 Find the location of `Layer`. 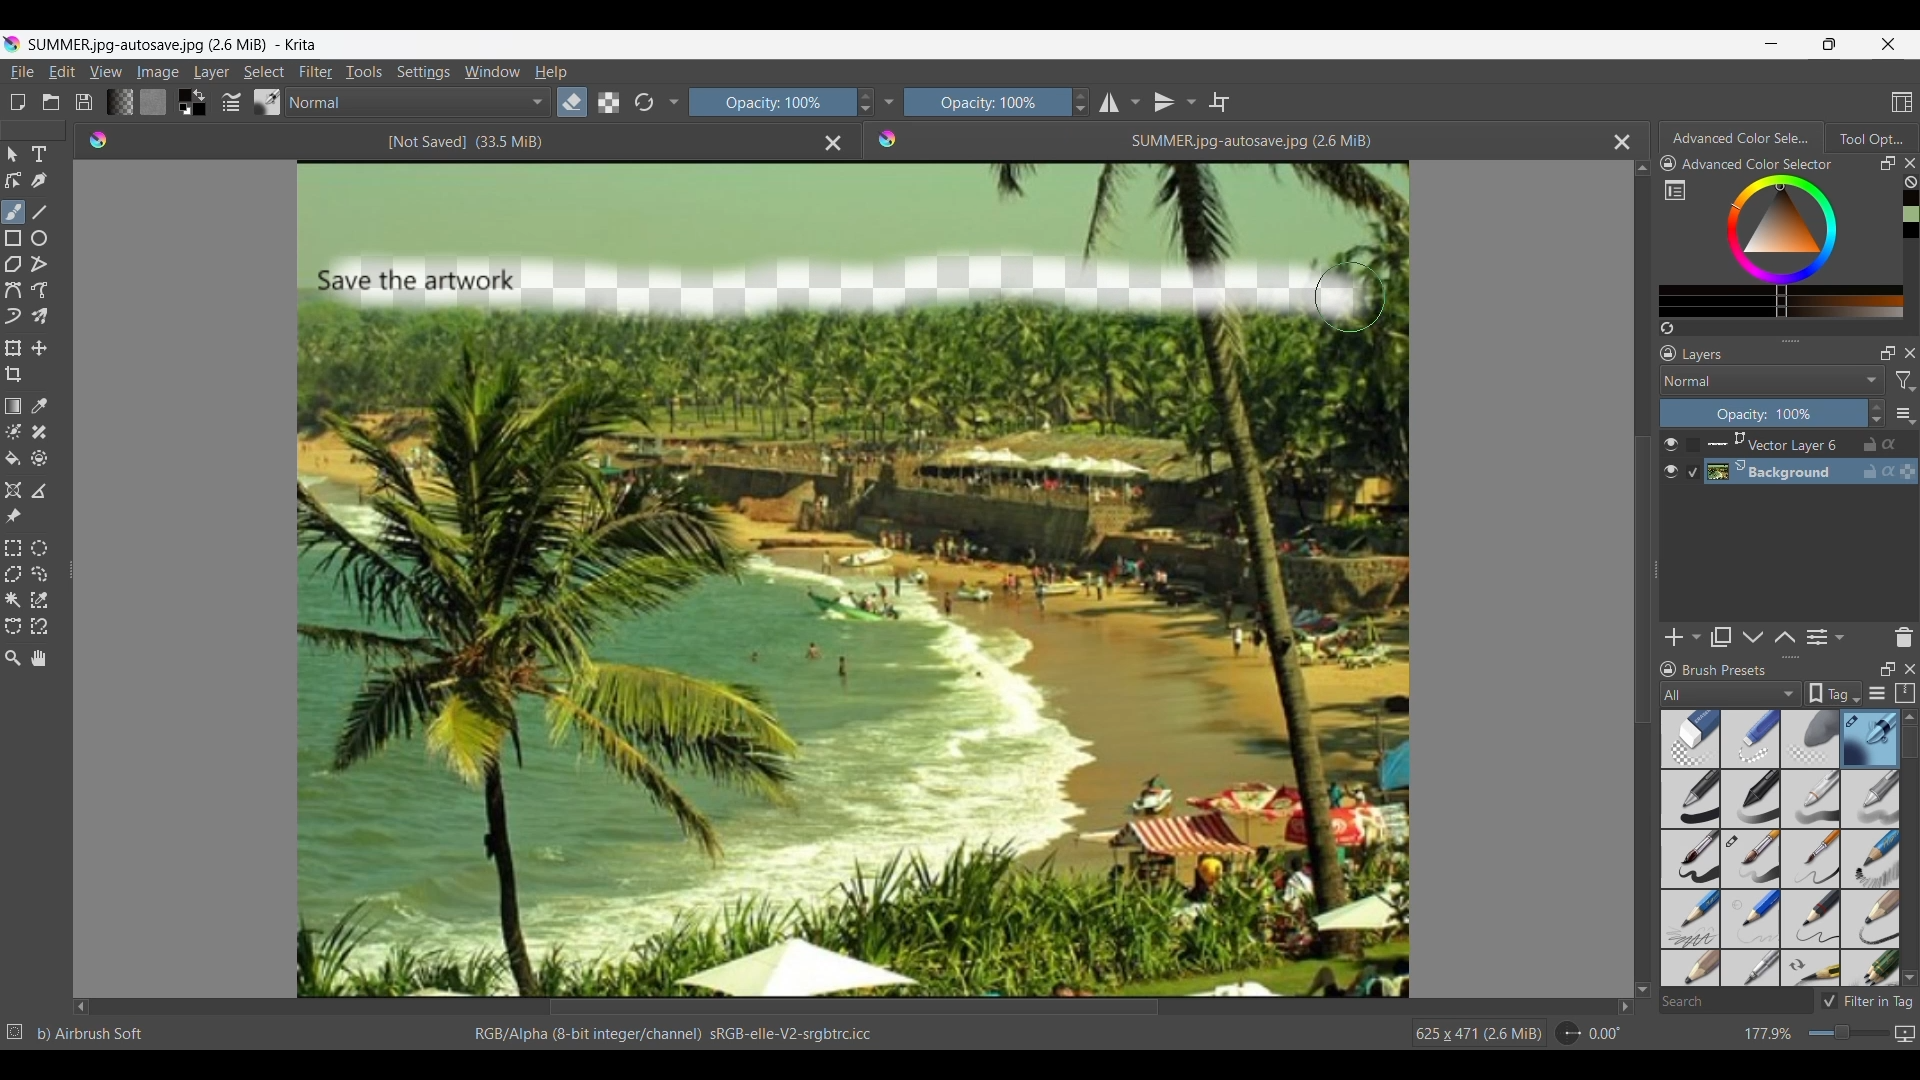

Layer is located at coordinates (212, 72).